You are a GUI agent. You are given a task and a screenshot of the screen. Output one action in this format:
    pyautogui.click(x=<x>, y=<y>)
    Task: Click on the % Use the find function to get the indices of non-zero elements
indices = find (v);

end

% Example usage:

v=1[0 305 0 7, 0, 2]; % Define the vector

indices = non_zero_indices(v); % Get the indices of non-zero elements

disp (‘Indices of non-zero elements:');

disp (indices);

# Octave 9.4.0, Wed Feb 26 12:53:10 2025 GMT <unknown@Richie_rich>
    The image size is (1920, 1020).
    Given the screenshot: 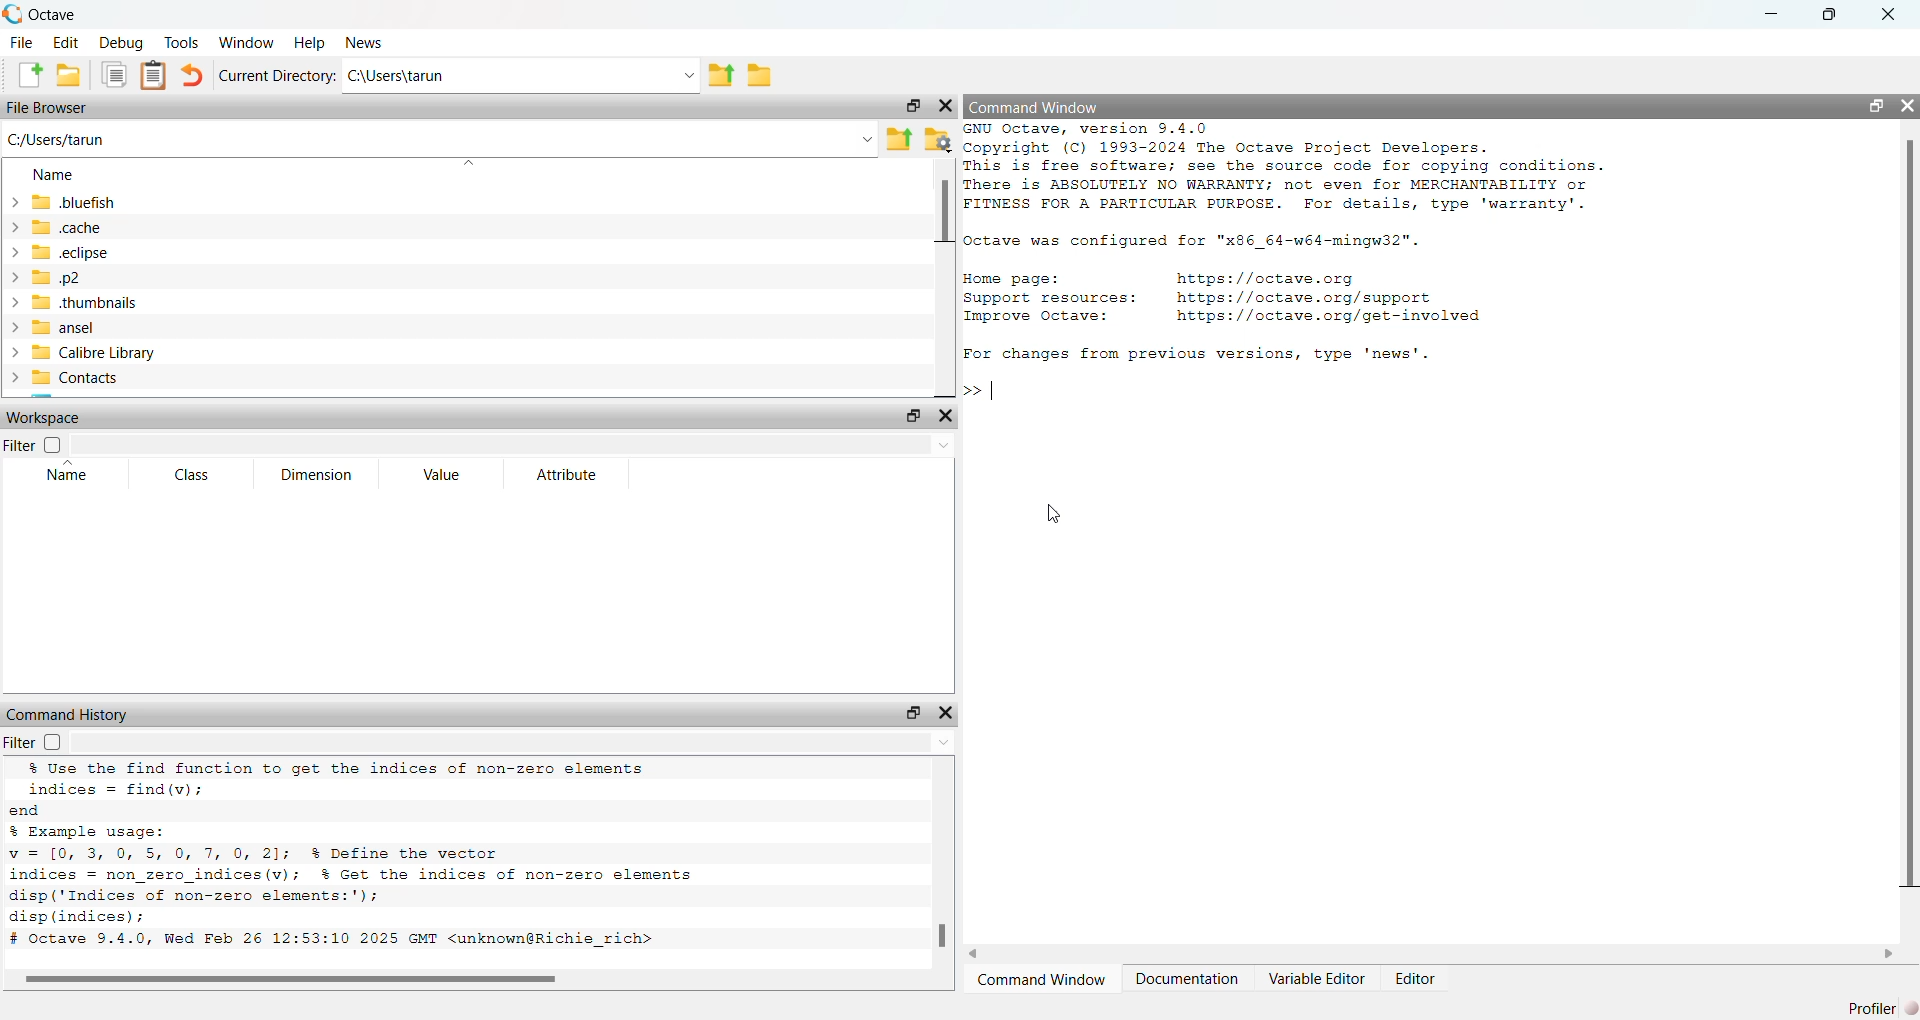 What is the action you would take?
    pyautogui.click(x=403, y=859)
    